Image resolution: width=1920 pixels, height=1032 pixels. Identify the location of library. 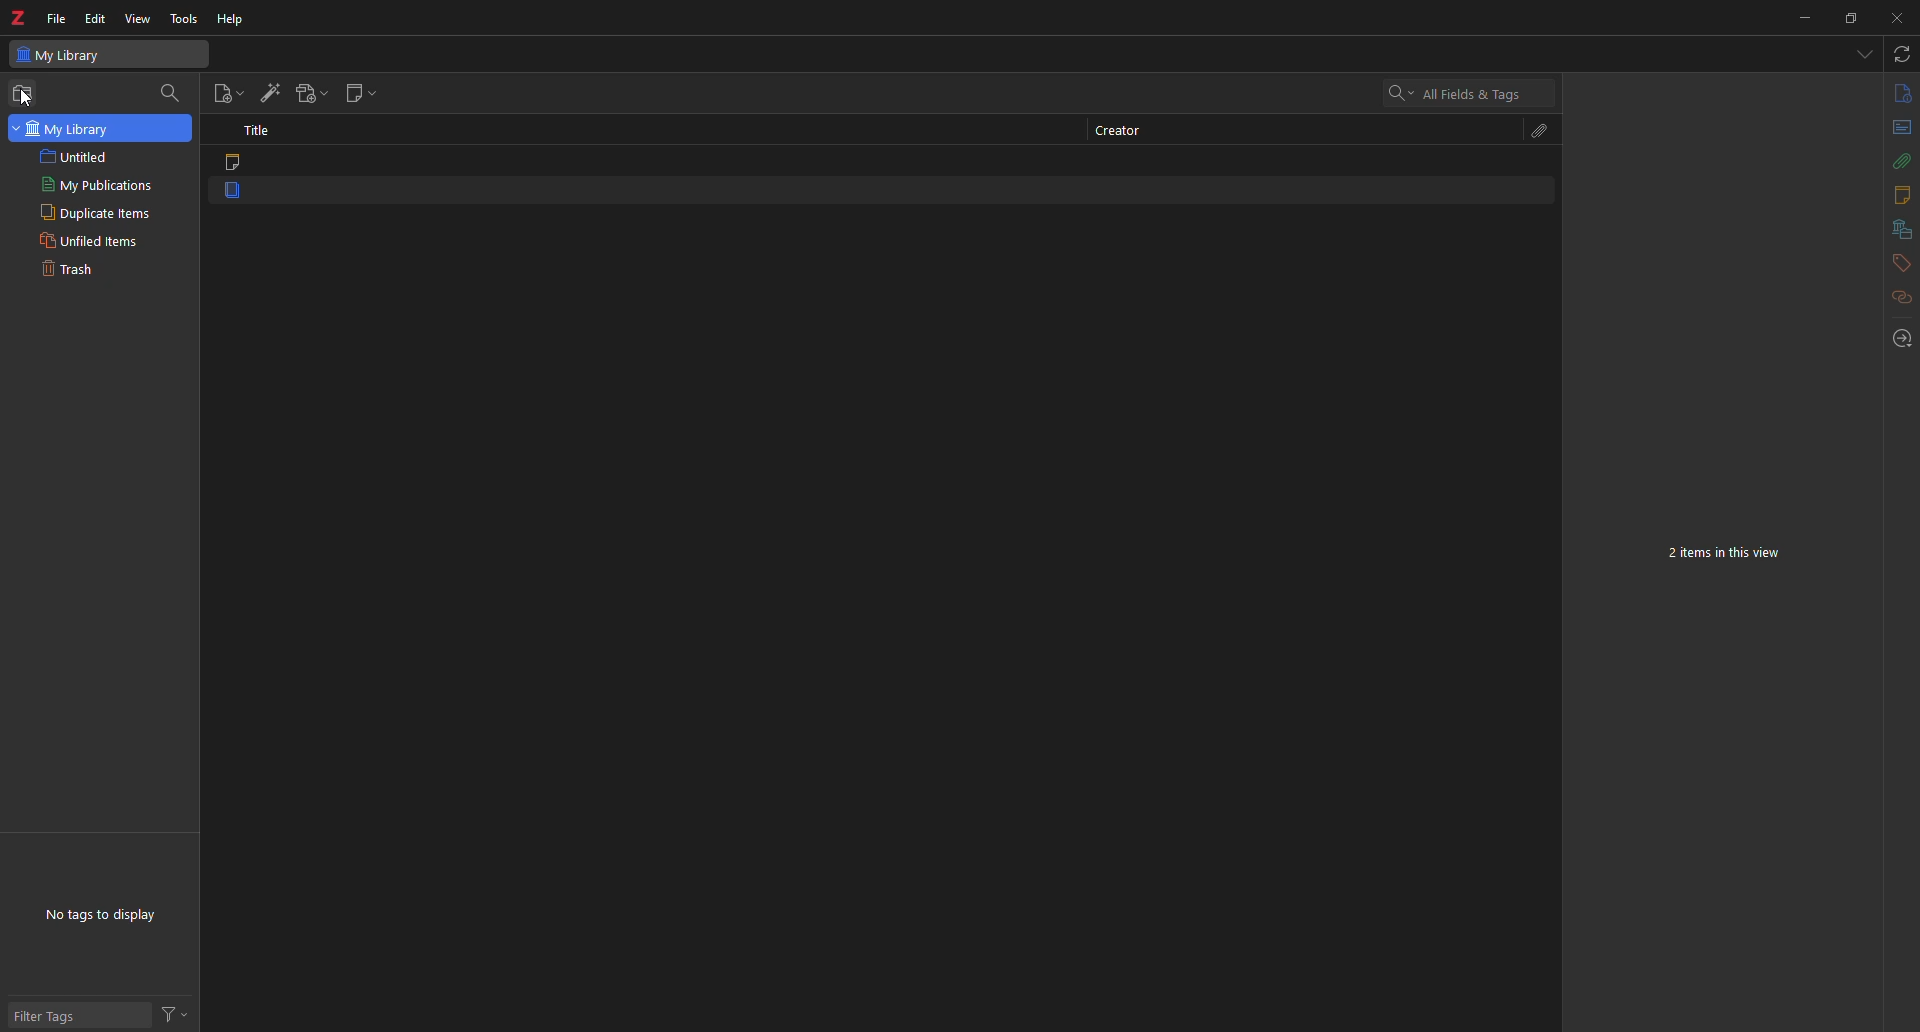
(1894, 230).